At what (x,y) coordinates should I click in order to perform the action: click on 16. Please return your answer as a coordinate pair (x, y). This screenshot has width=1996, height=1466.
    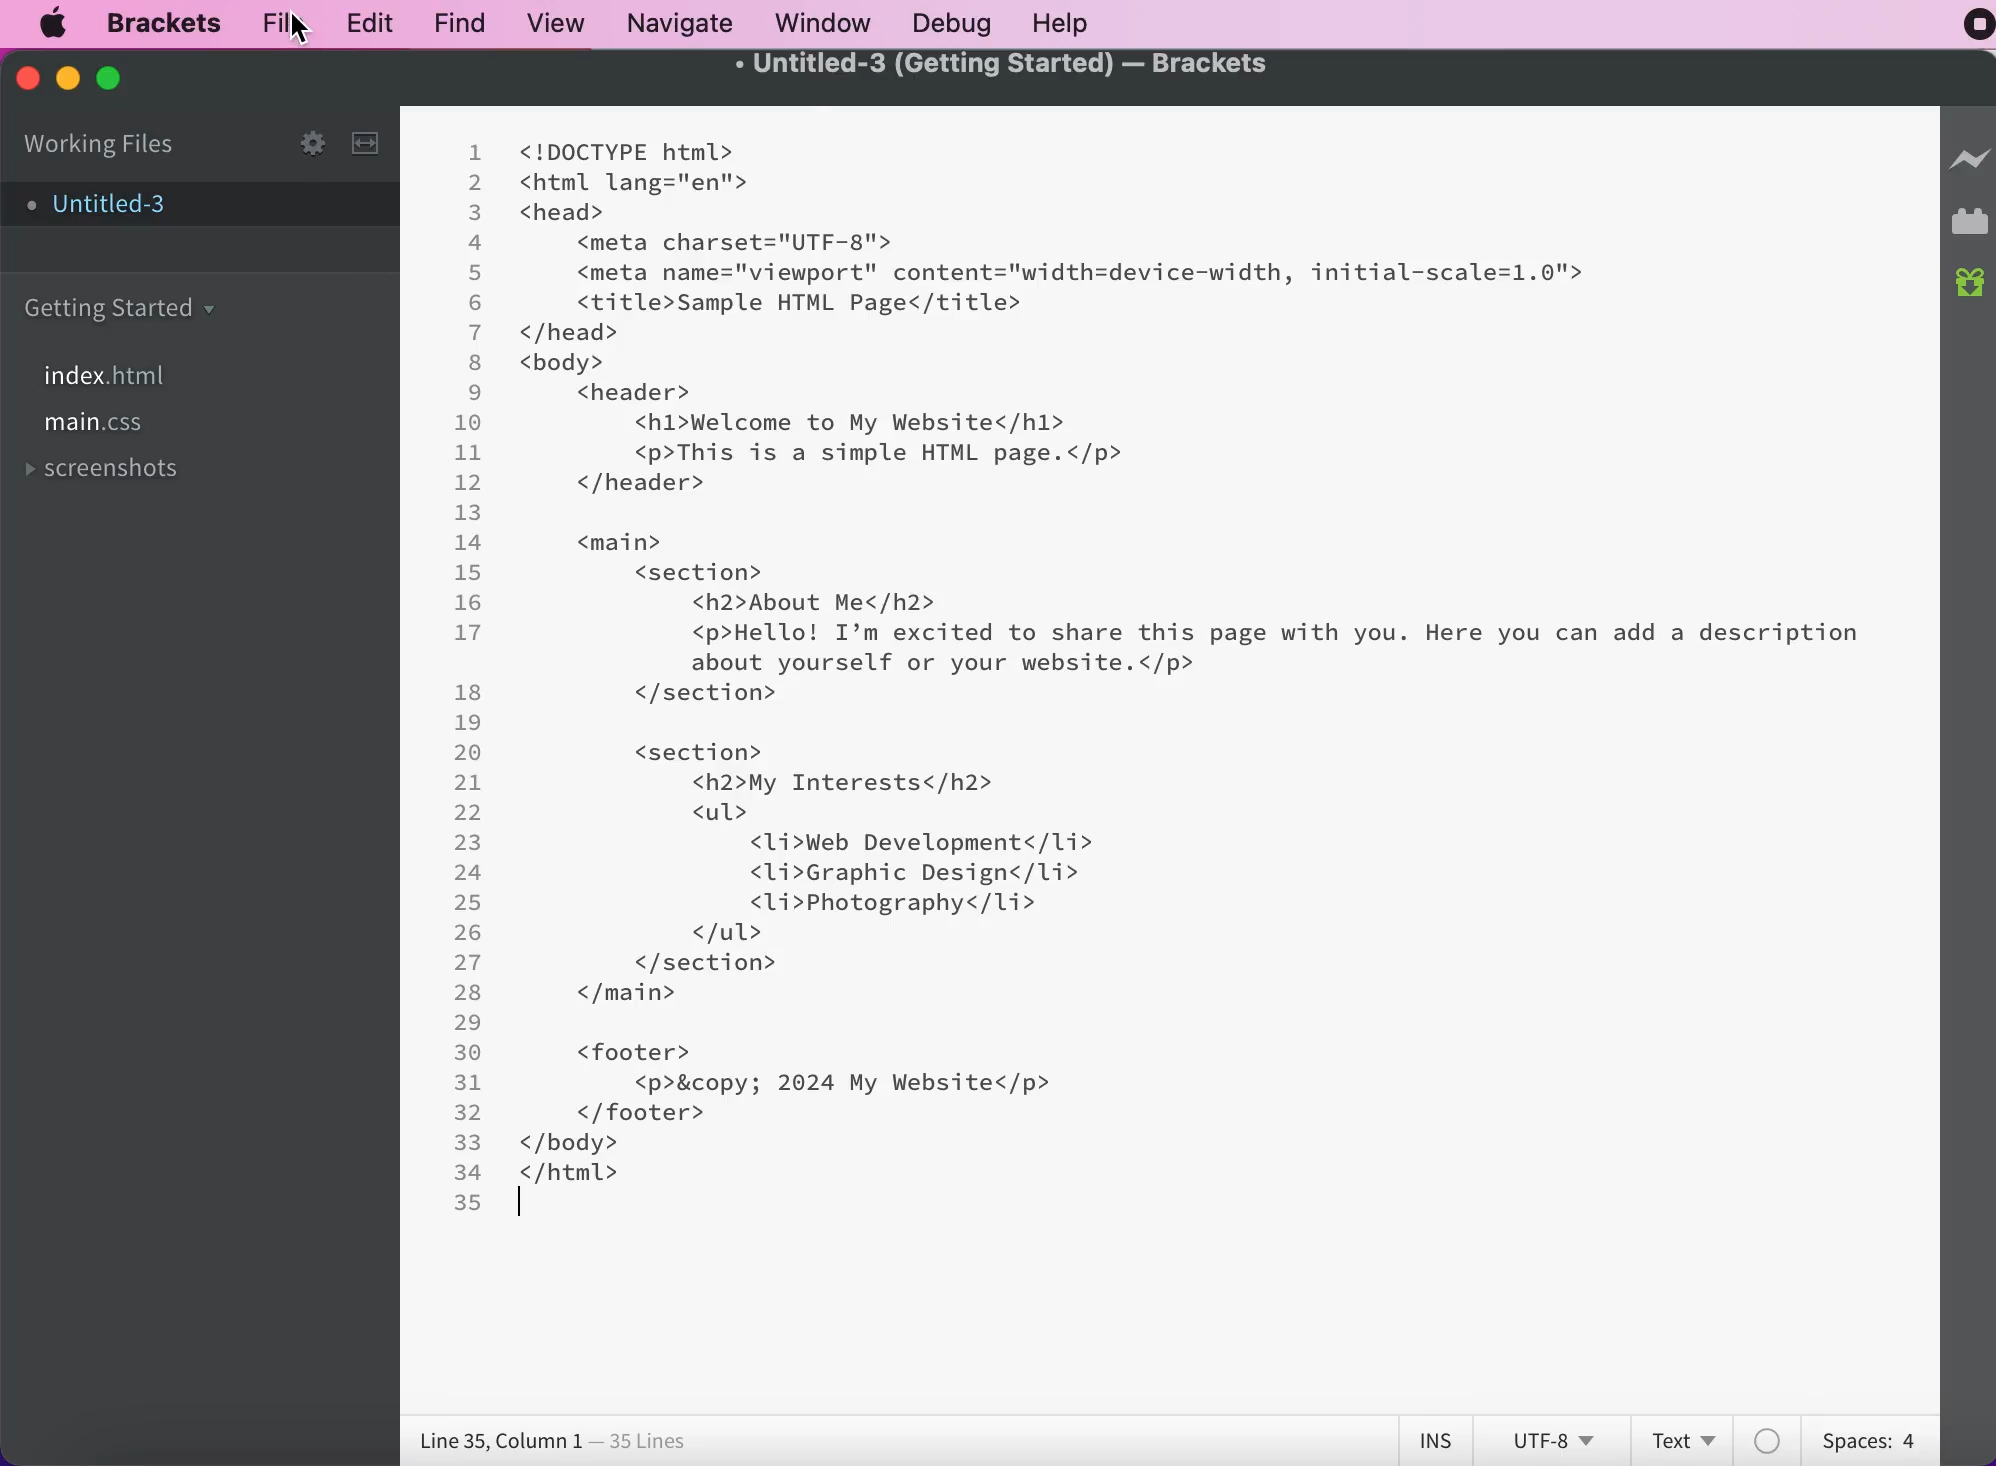
    Looking at the image, I should click on (469, 603).